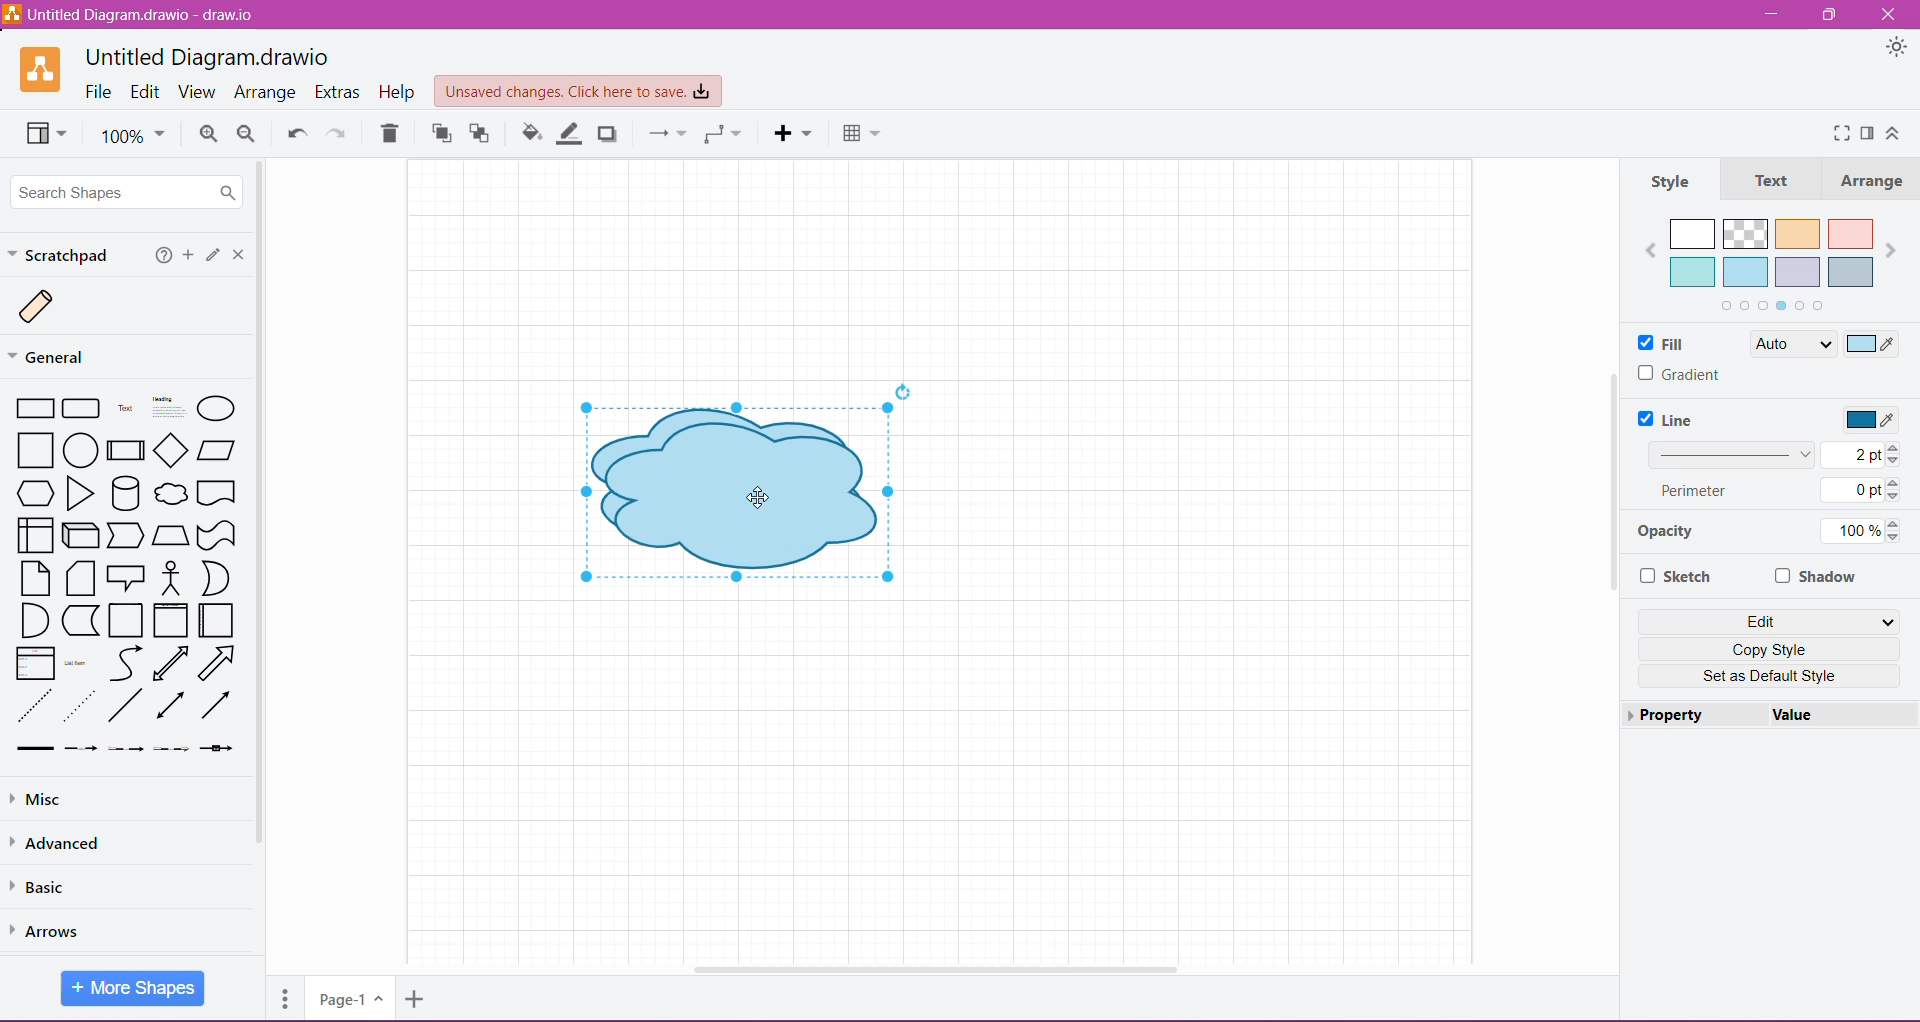 The width and height of the screenshot is (1920, 1022). I want to click on Duplicated shapes on canvas, so click(733, 494).